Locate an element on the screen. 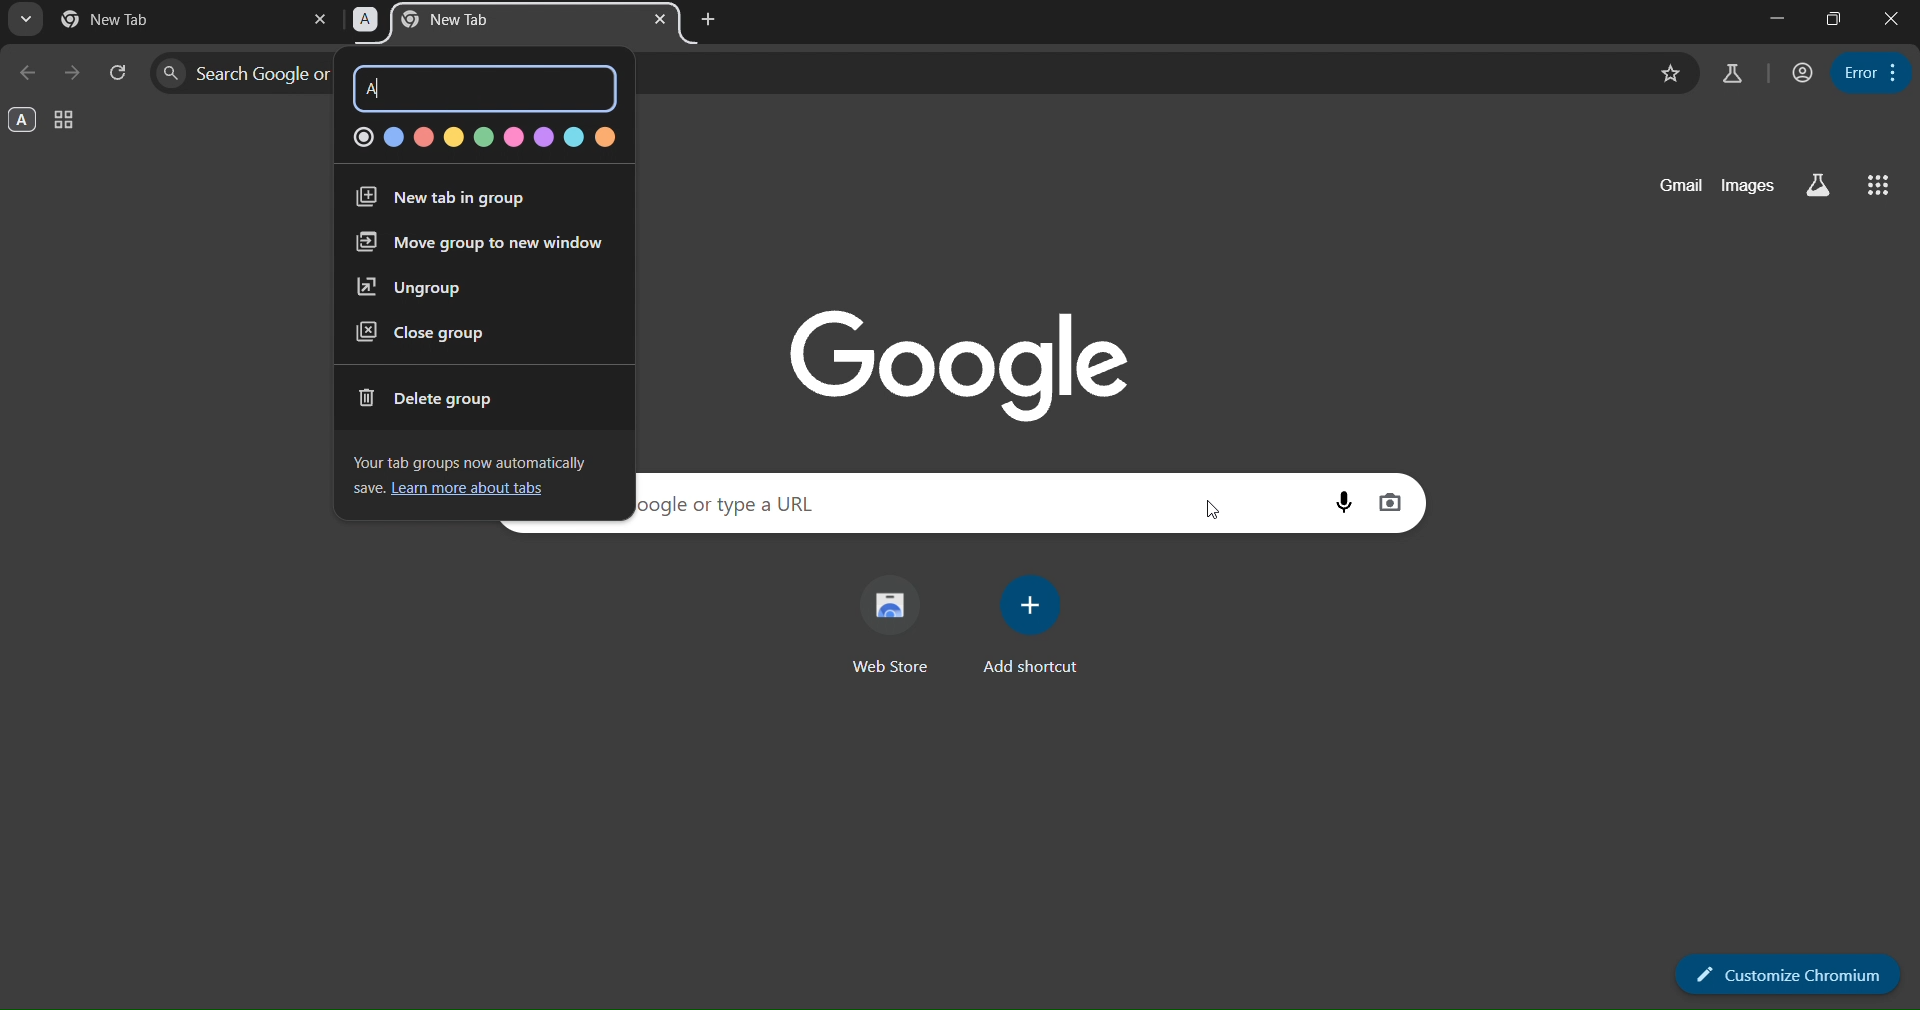 The image size is (1920, 1010). new tab is located at coordinates (709, 19).